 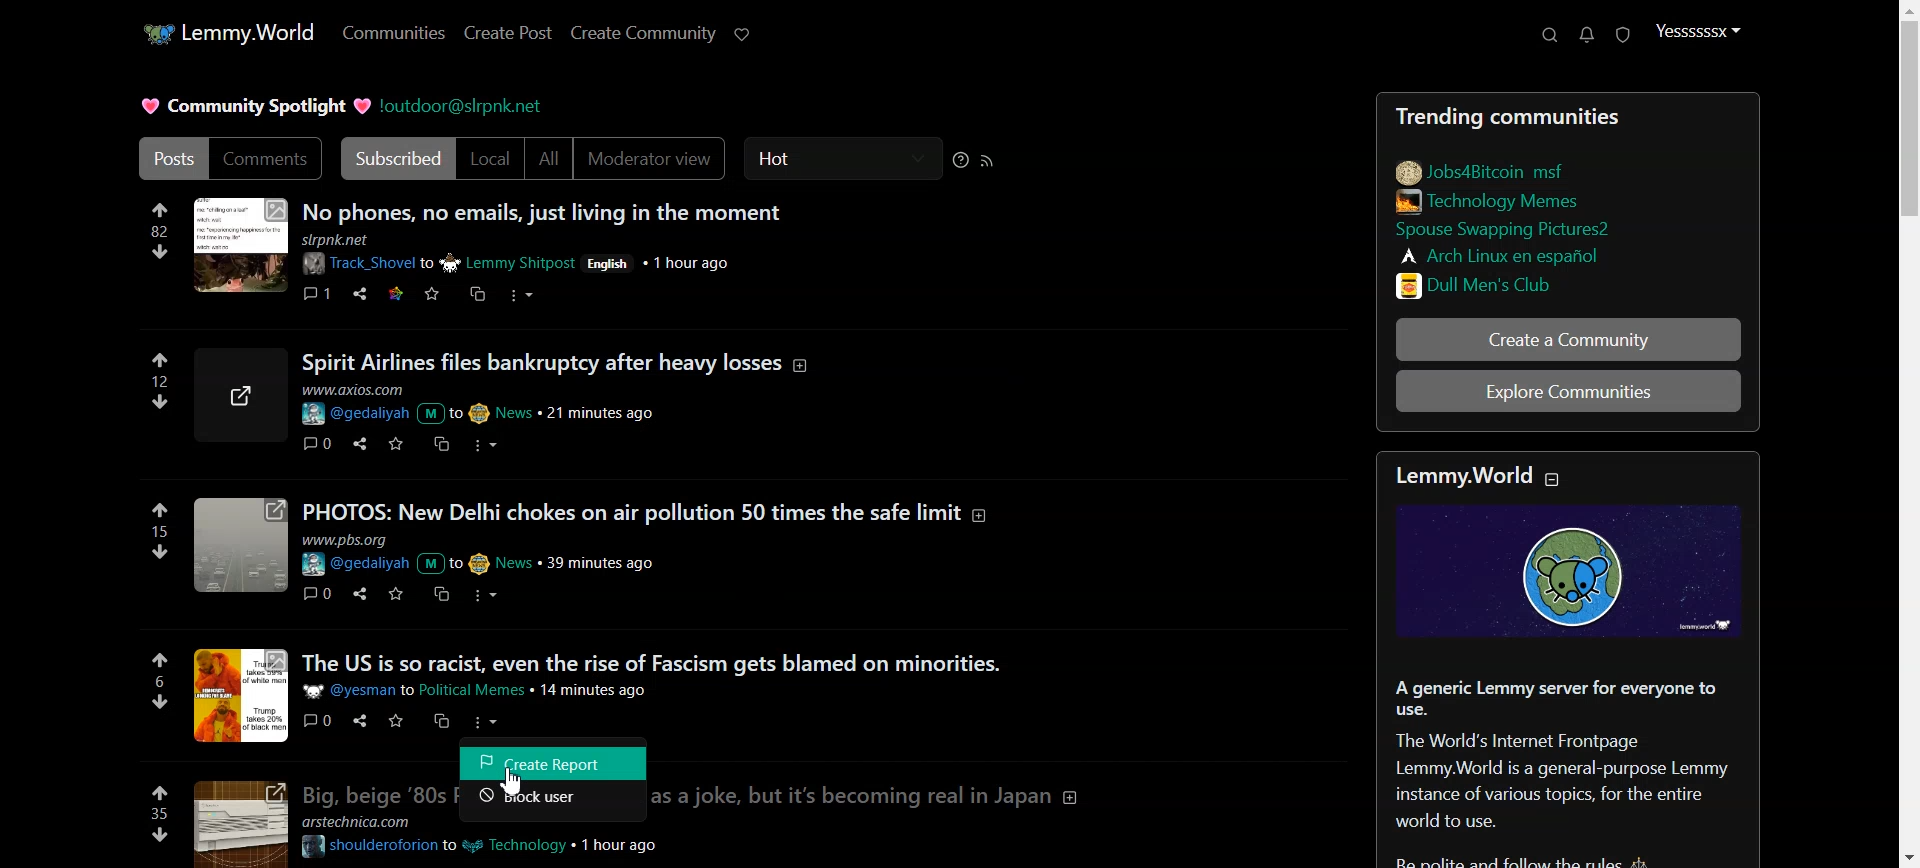 I want to click on image, so click(x=245, y=395).